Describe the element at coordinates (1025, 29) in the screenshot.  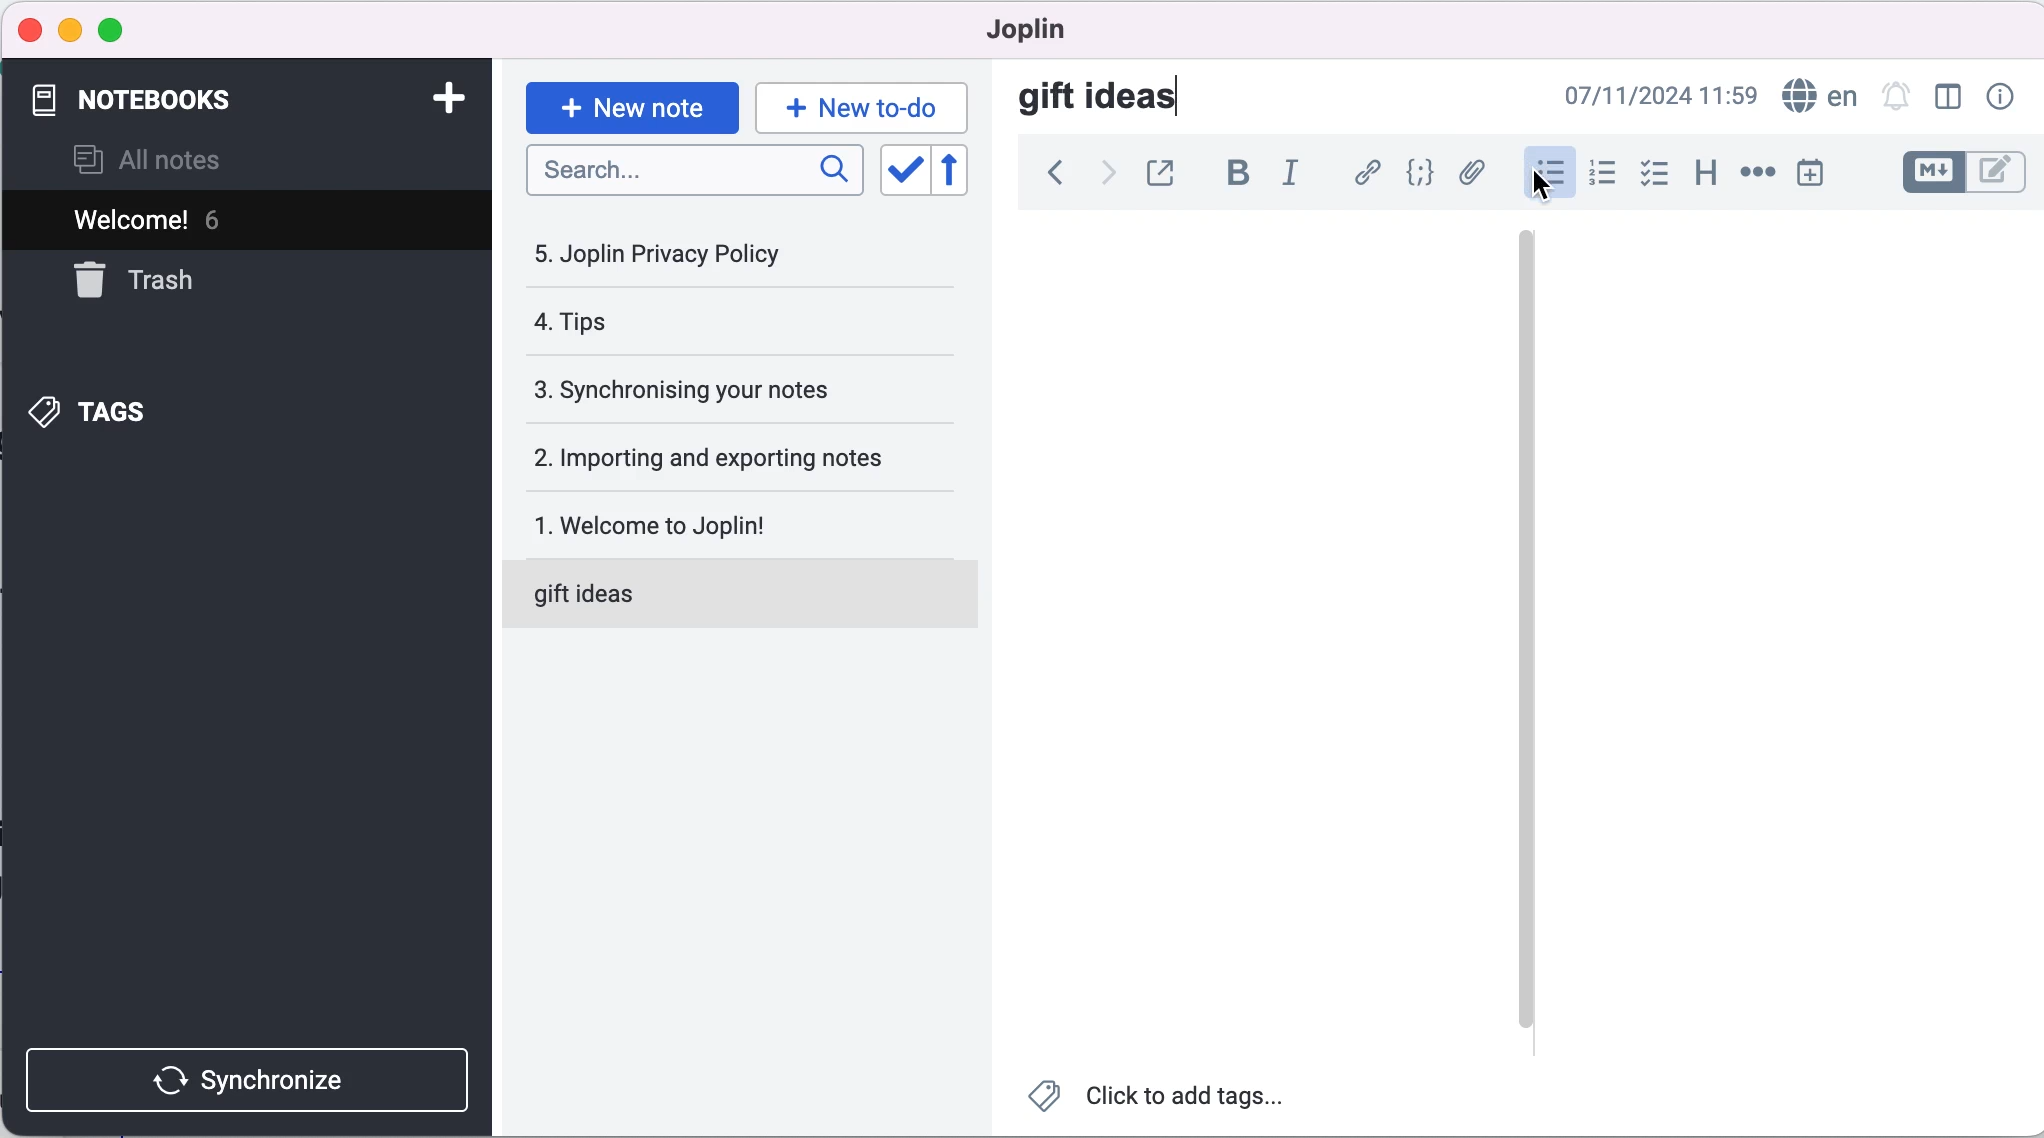
I see `joplin` at that location.